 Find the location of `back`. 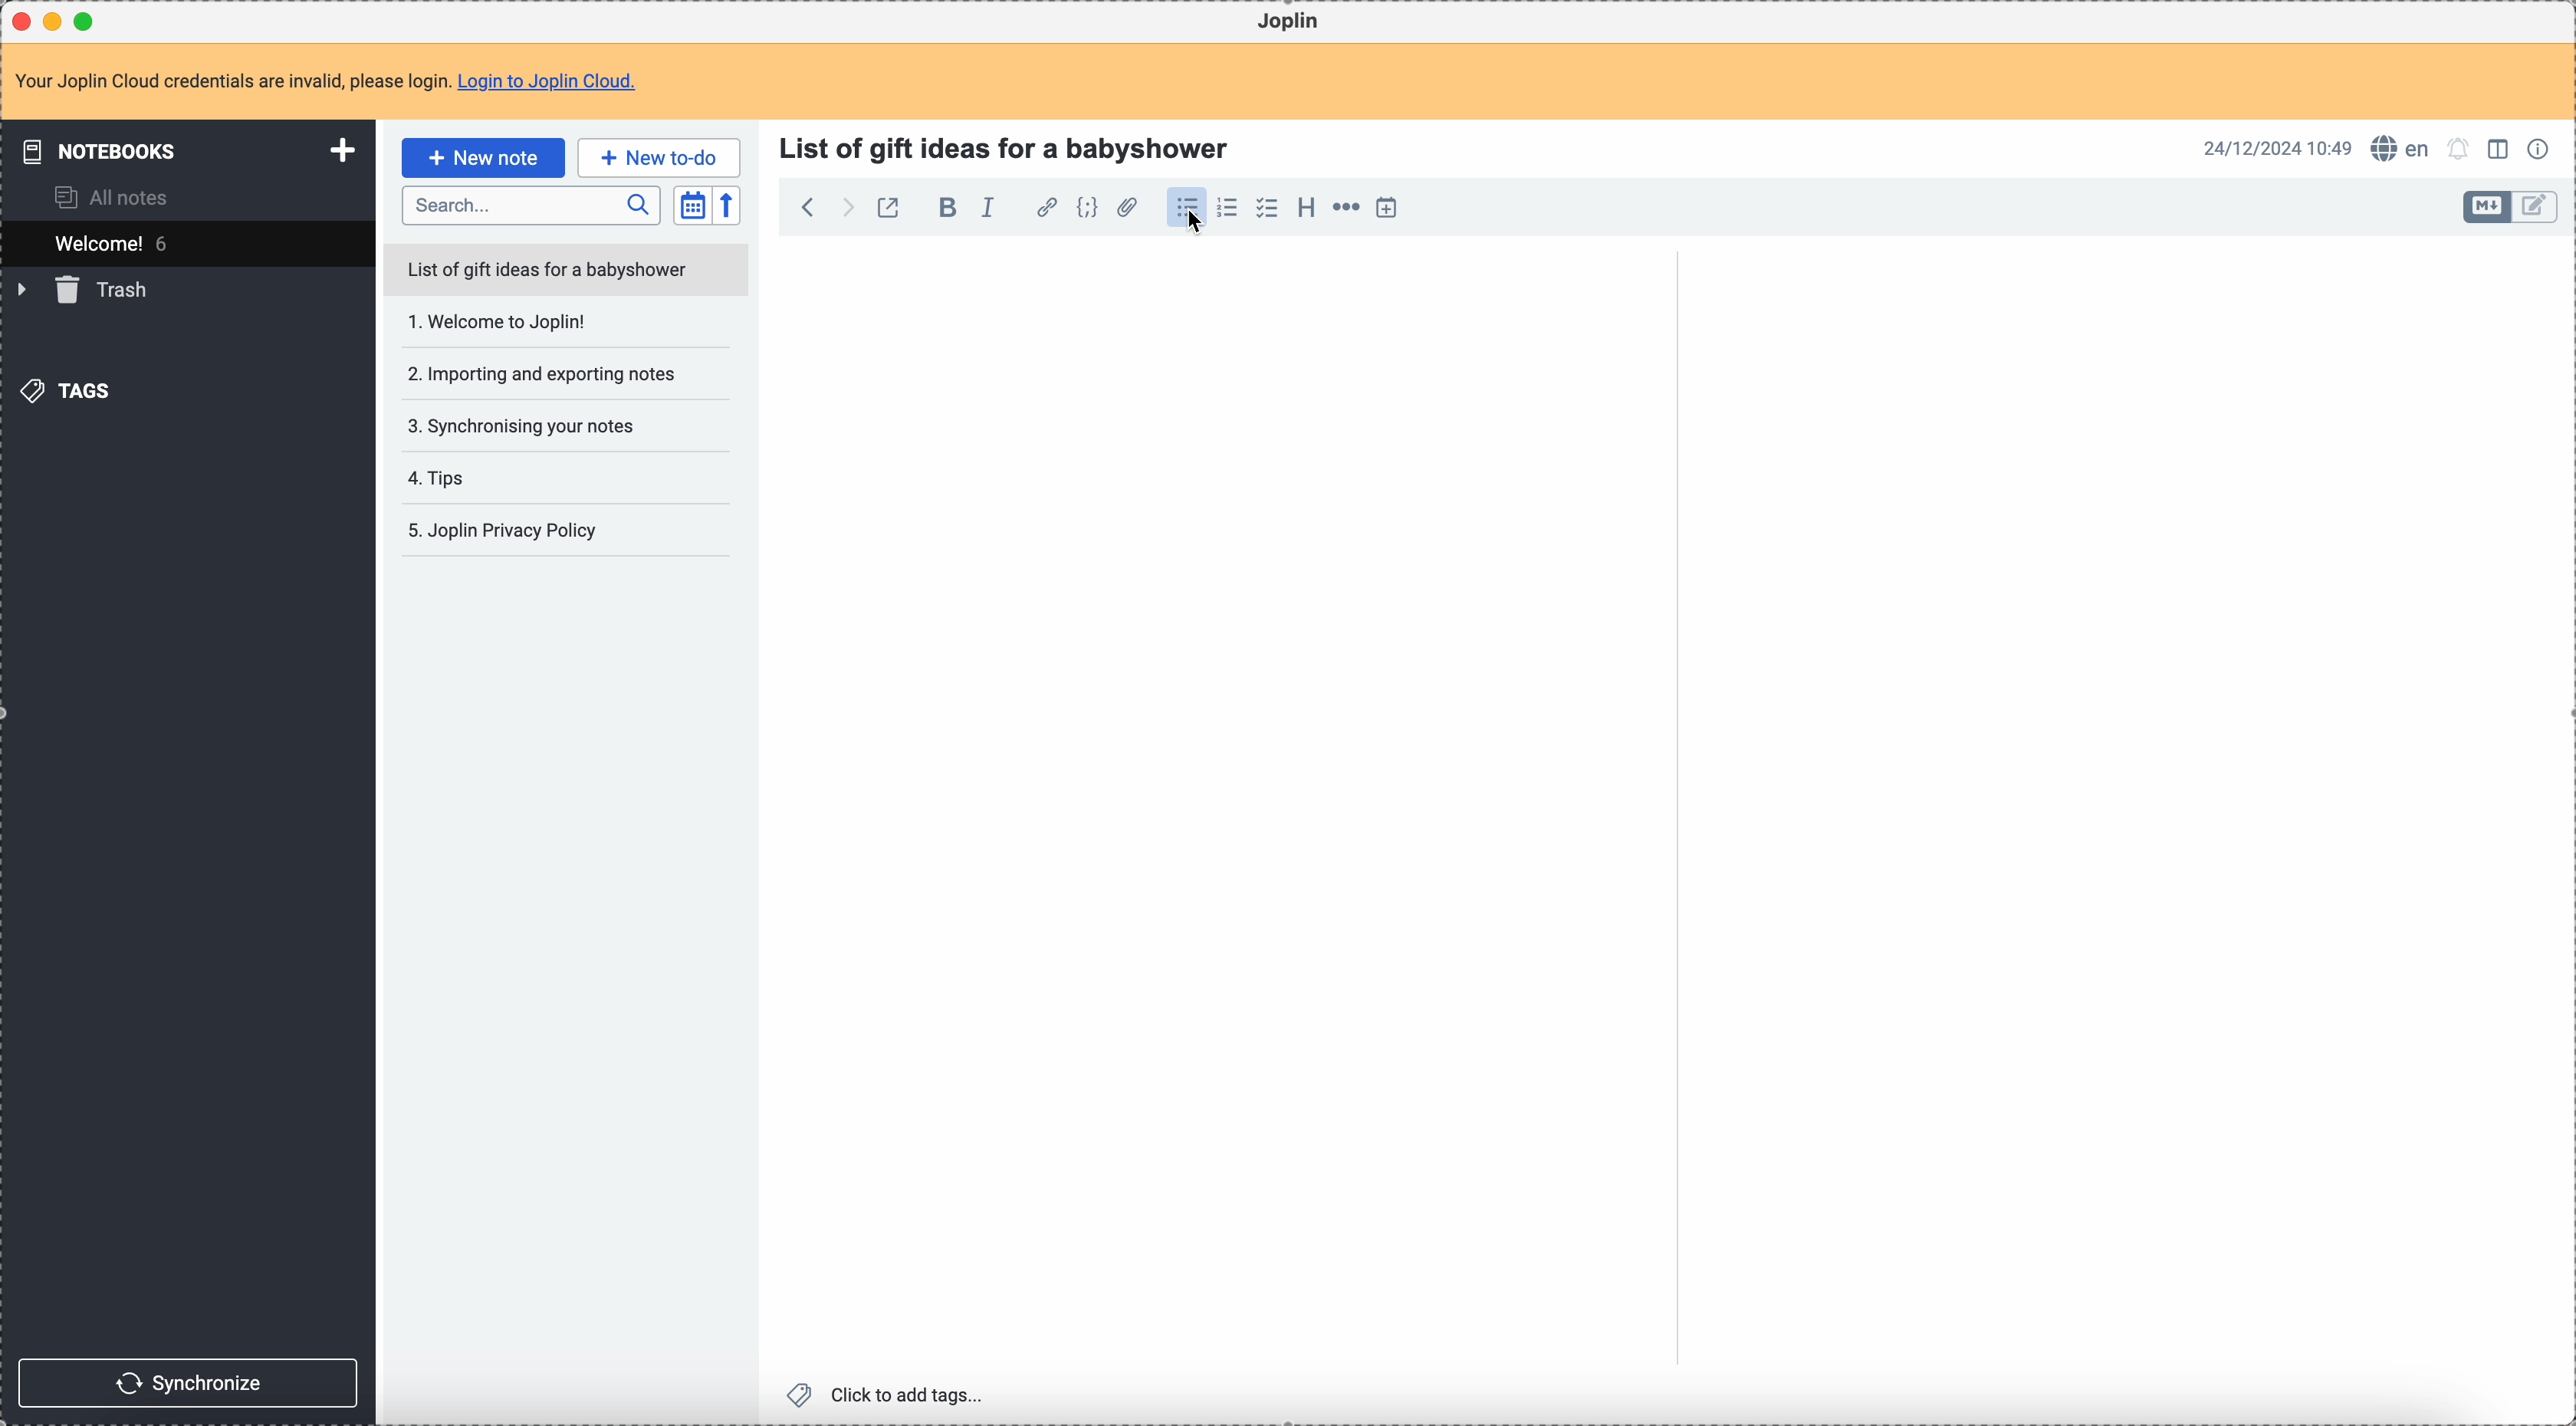

back is located at coordinates (810, 207).